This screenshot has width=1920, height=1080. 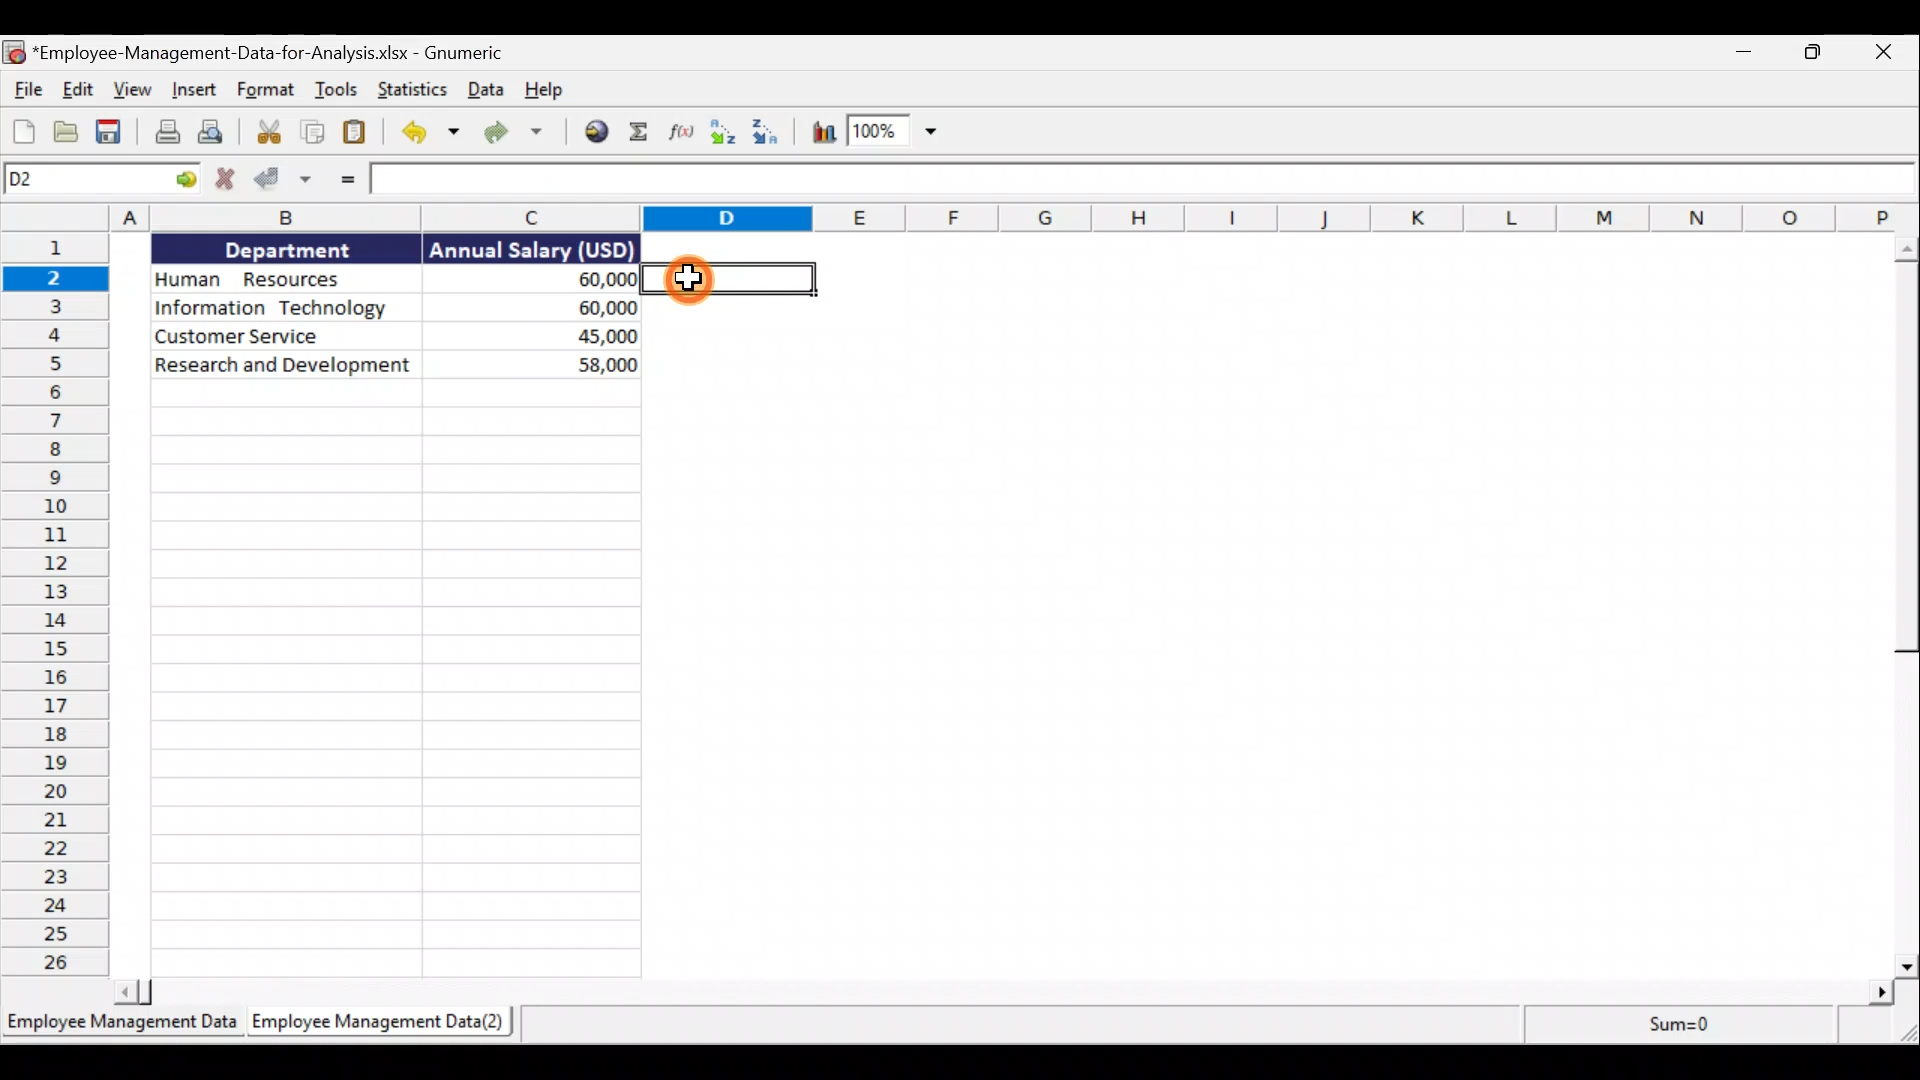 I want to click on Maximise, so click(x=1805, y=59).